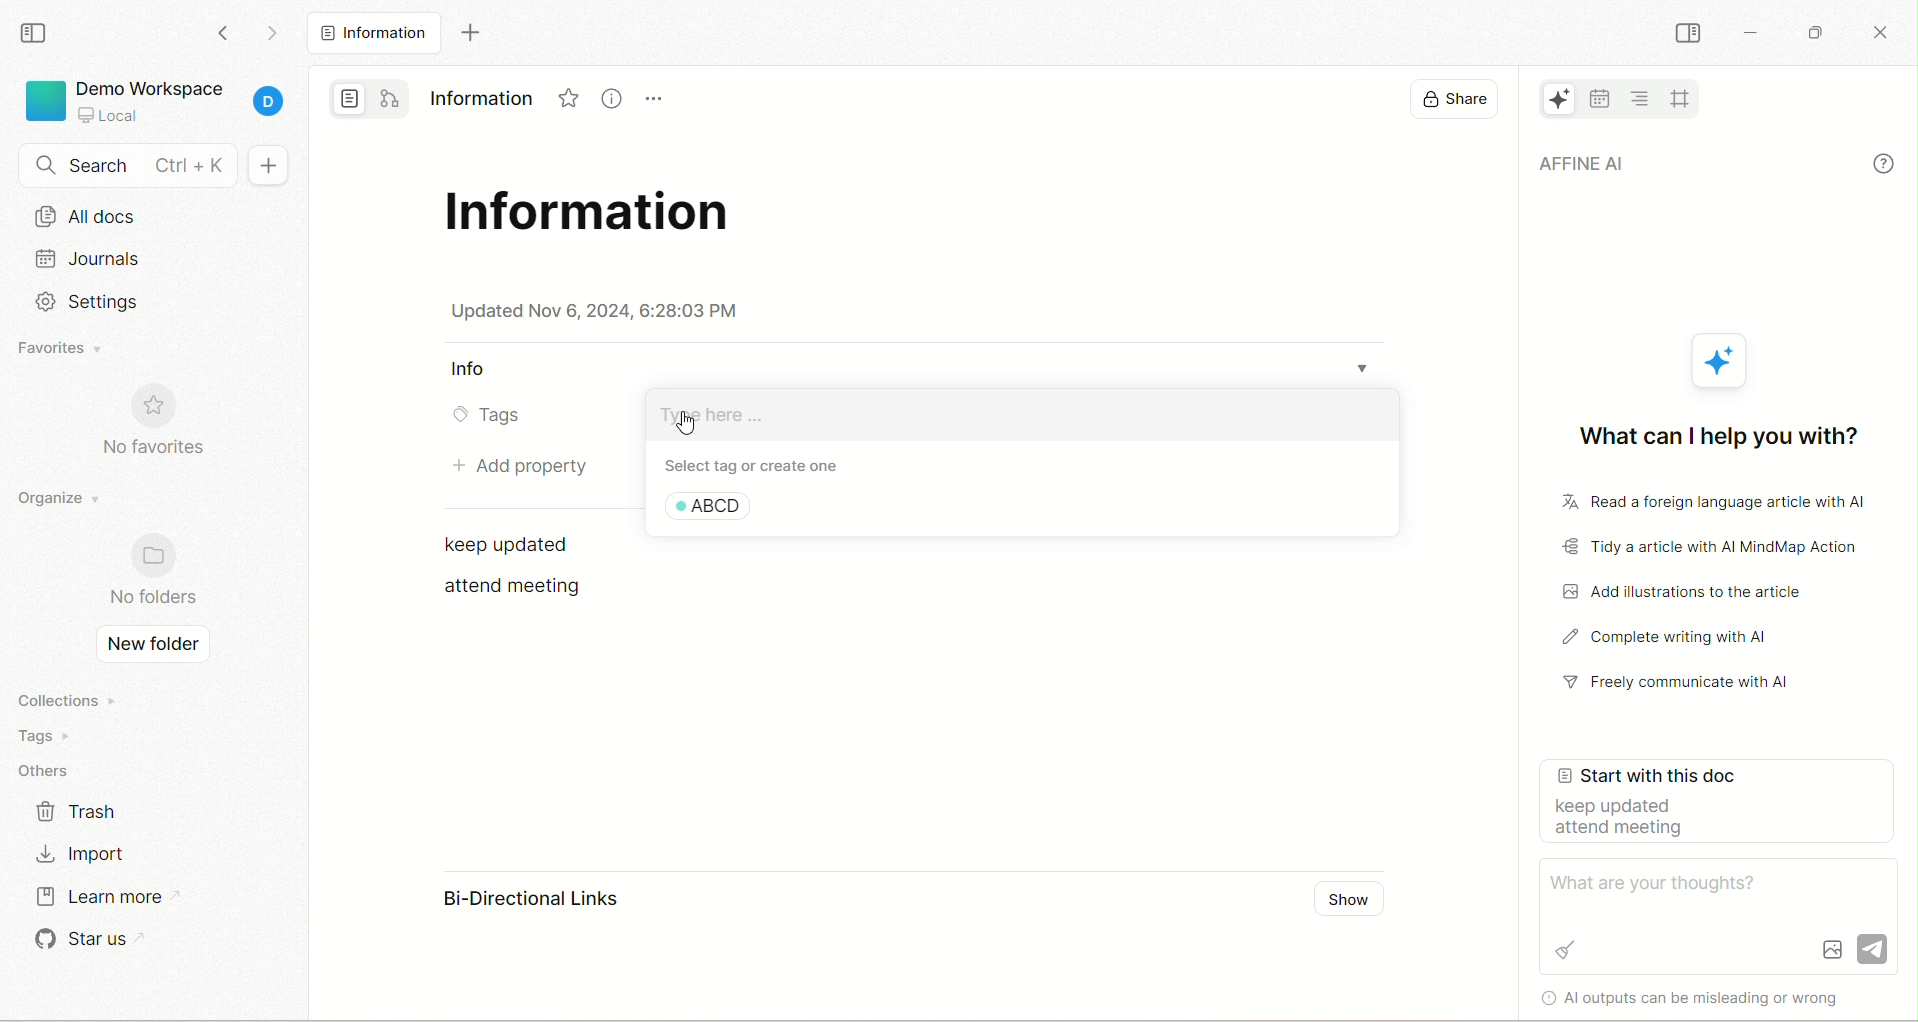  What do you see at coordinates (1819, 28) in the screenshot?
I see `maximize` at bounding box center [1819, 28].